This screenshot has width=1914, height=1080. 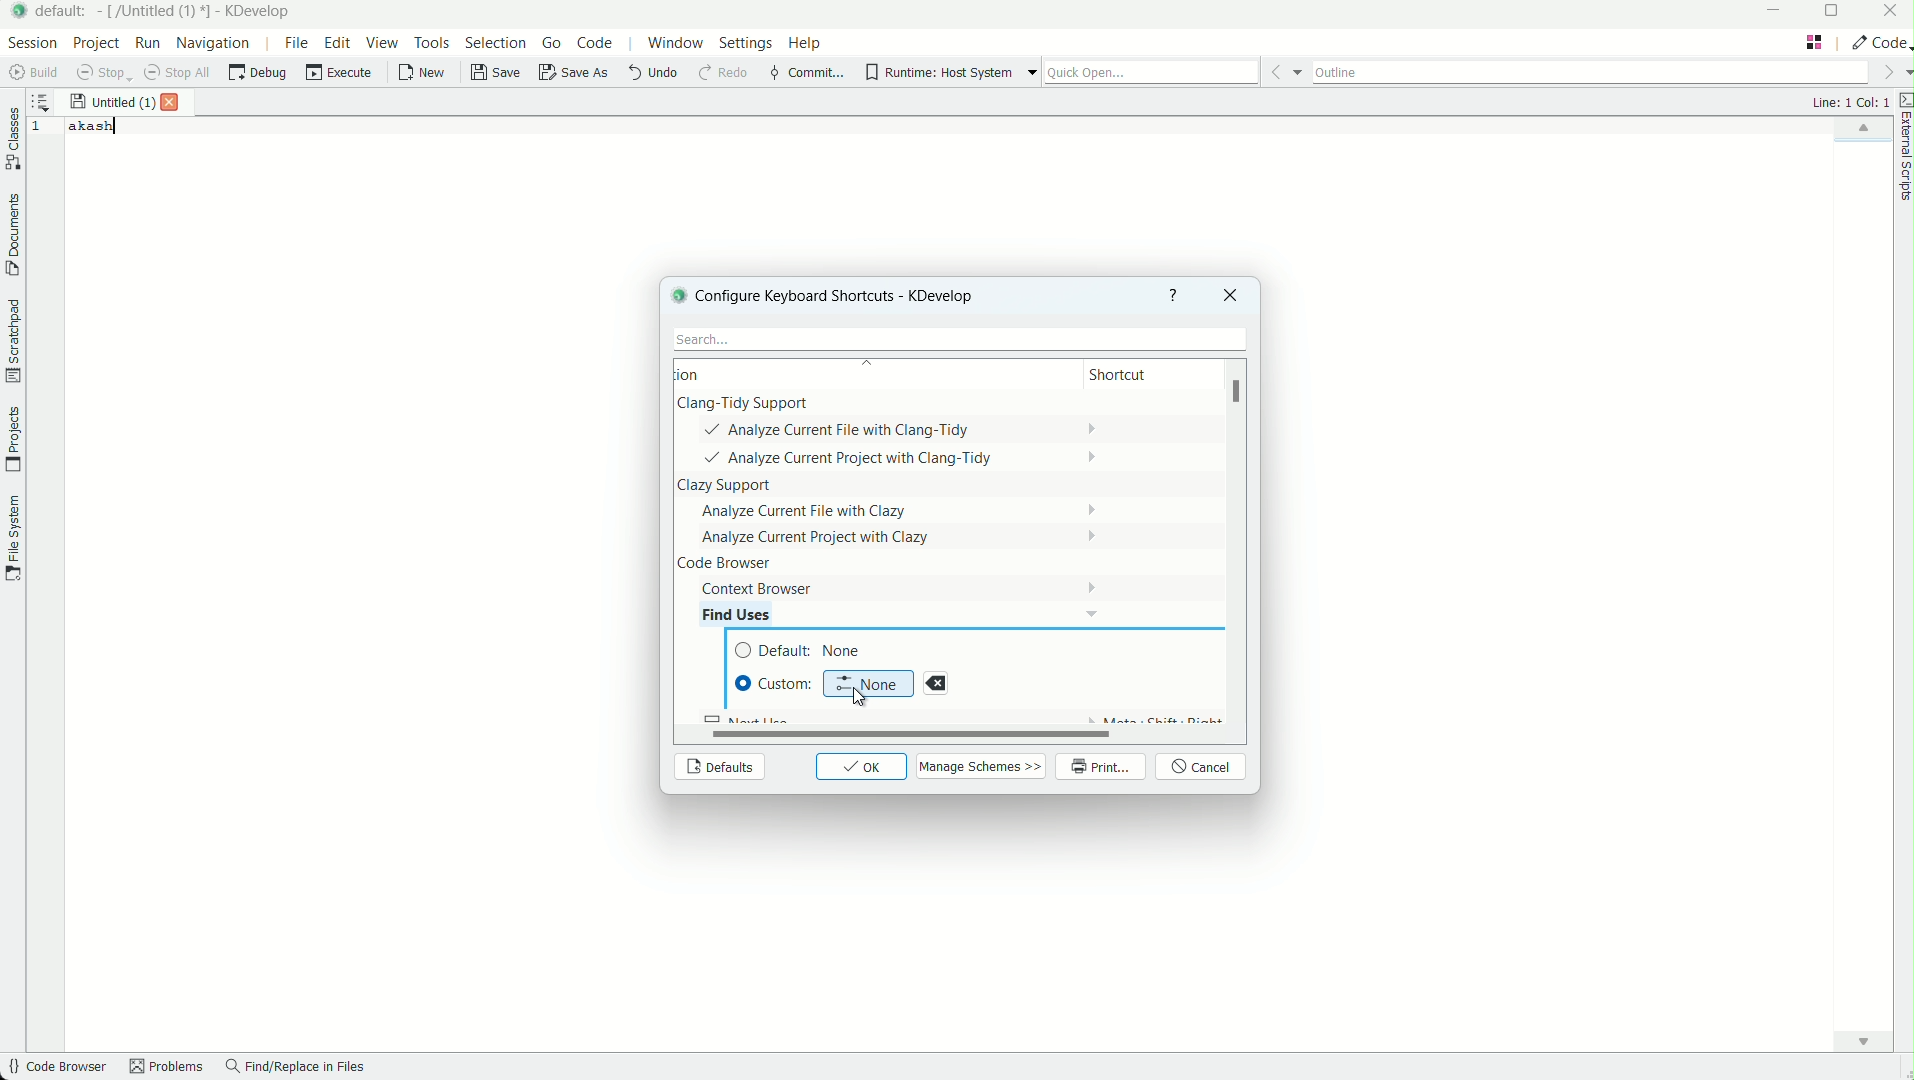 What do you see at coordinates (180, 73) in the screenshot?
I see `stop all` at bounding box center [180, 73].